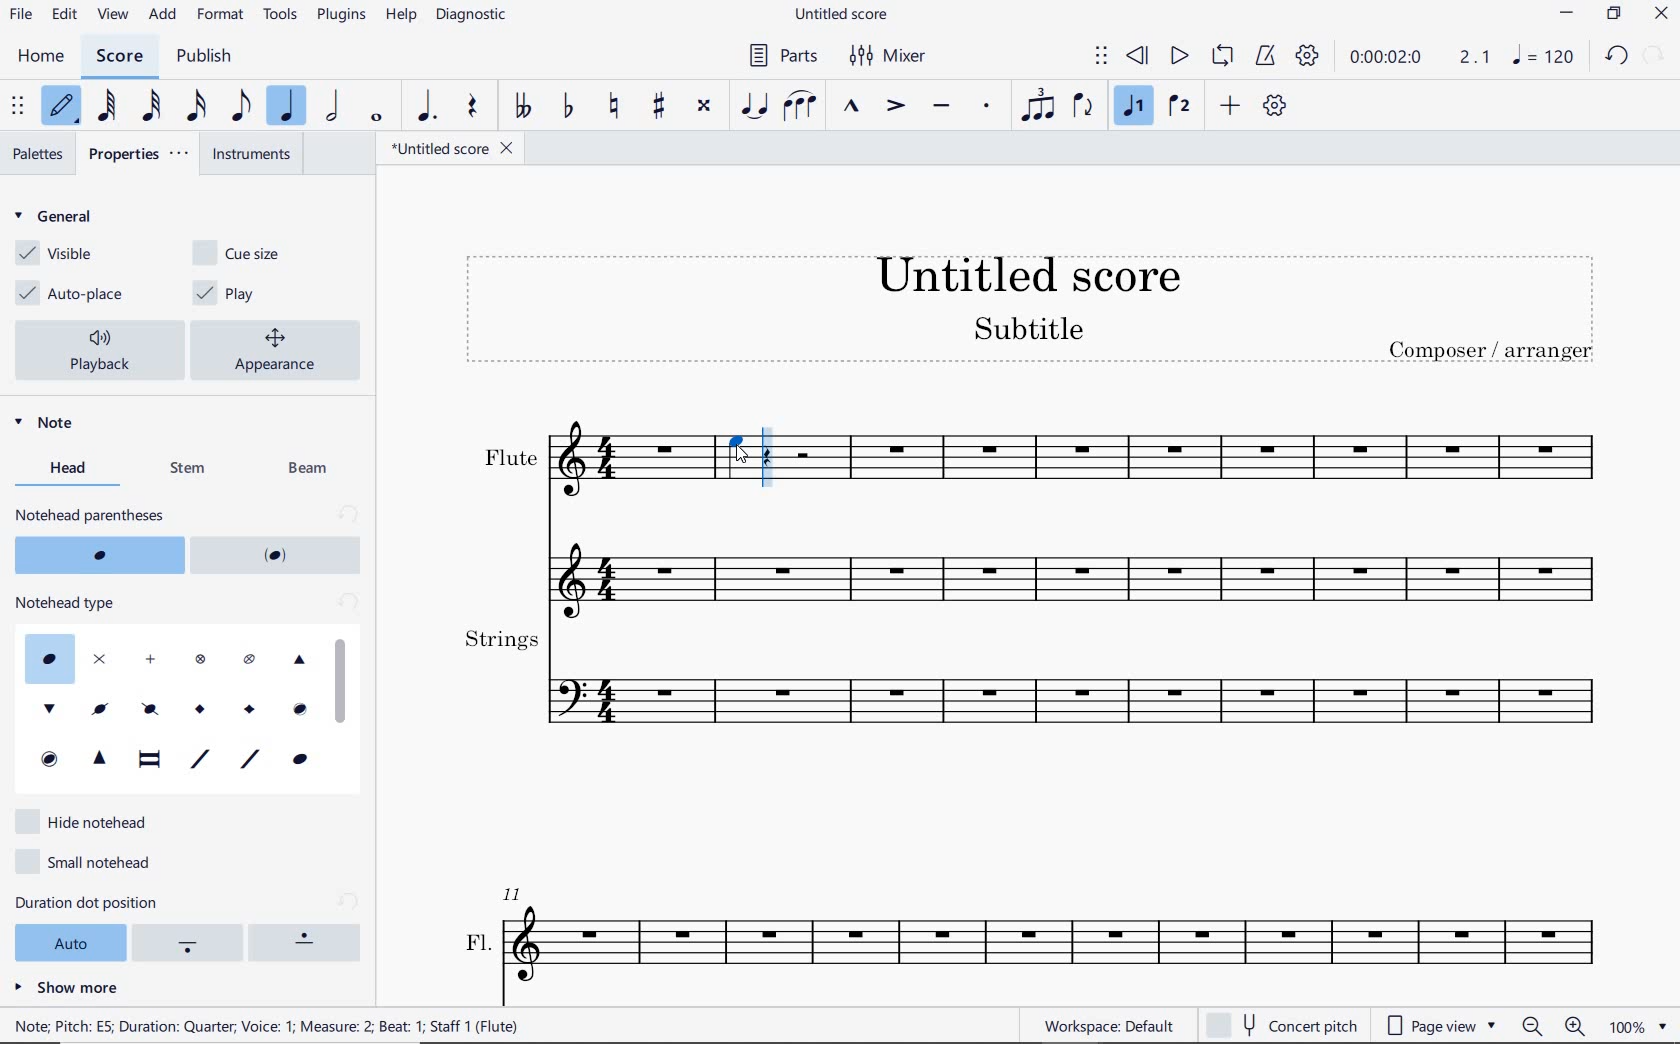 The width and height of the screenshot is (1680, 1044). Describe the element at coordinates (1544, 60) in the screenshot. I see `note` at that location.